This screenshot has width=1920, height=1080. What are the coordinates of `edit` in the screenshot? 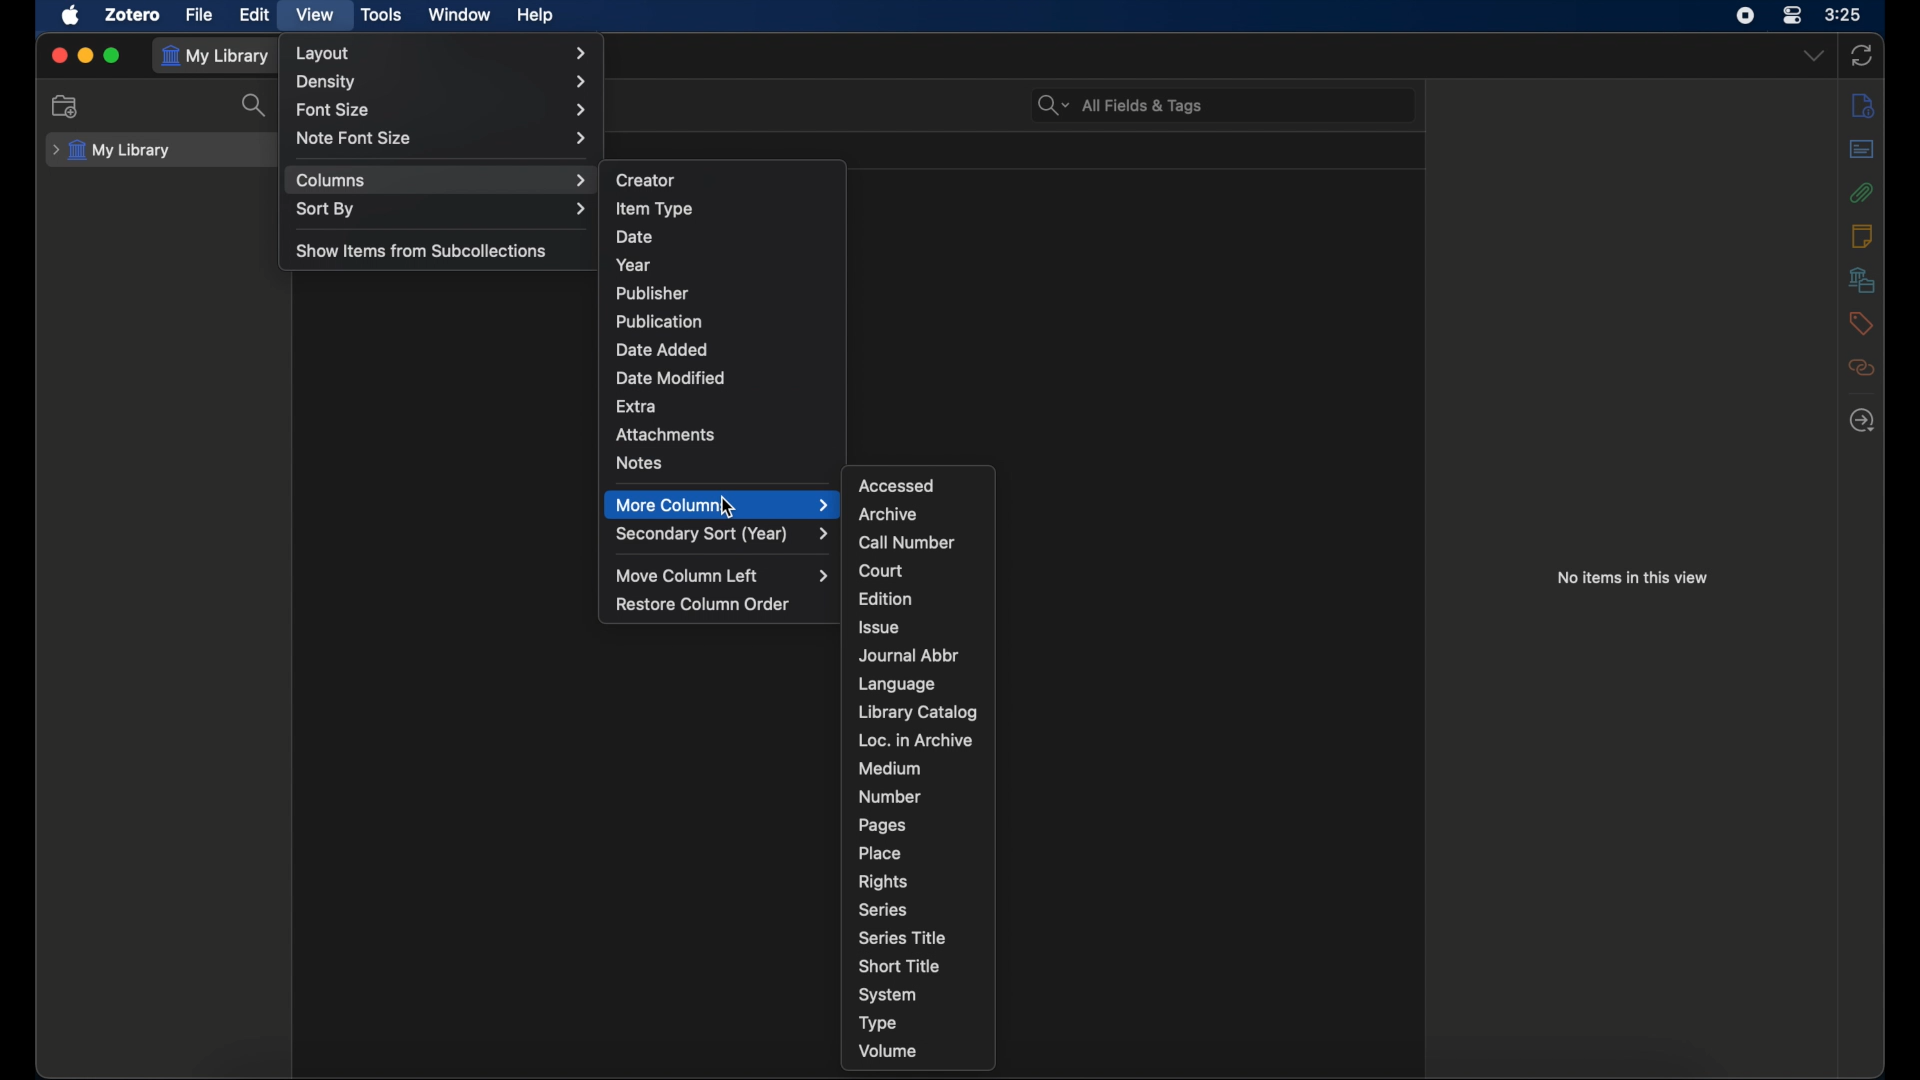 It's located at (253, 16).